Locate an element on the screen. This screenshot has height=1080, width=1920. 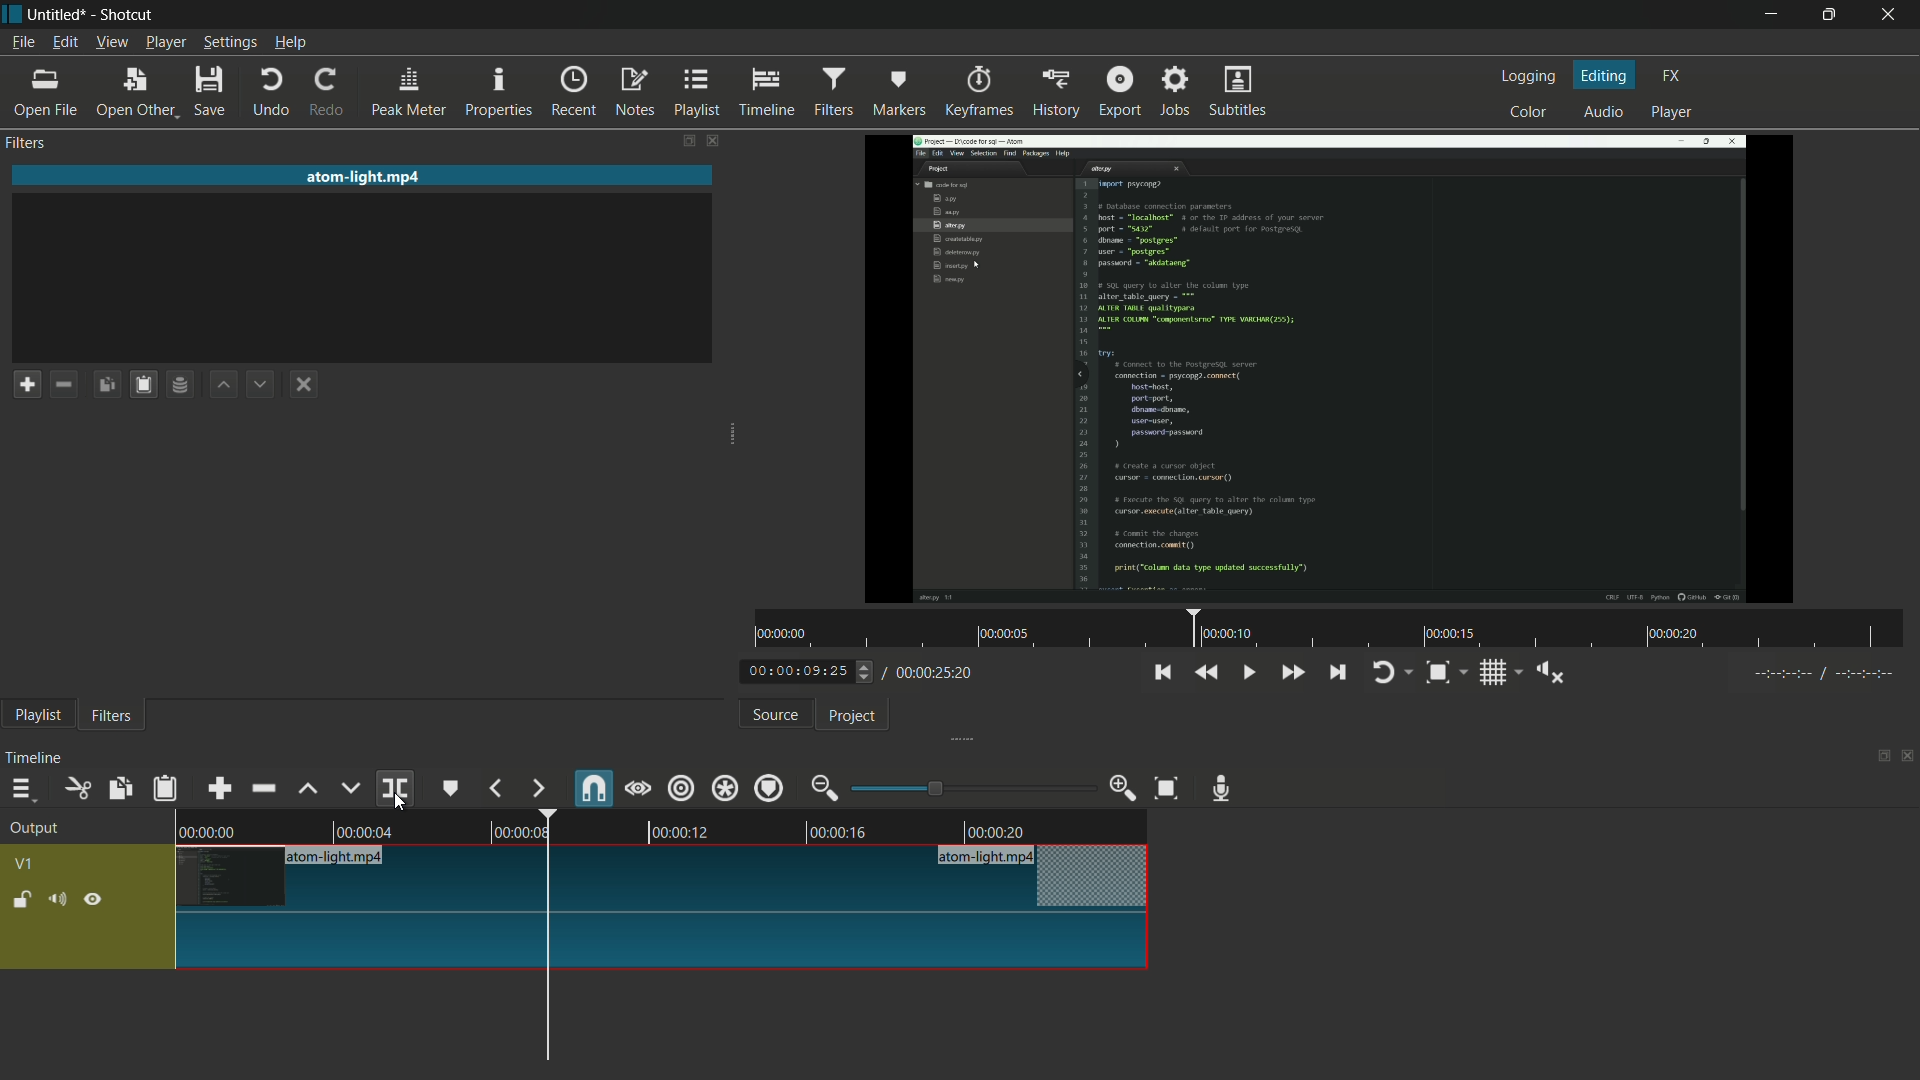
project is located at coordinates (854, 717).